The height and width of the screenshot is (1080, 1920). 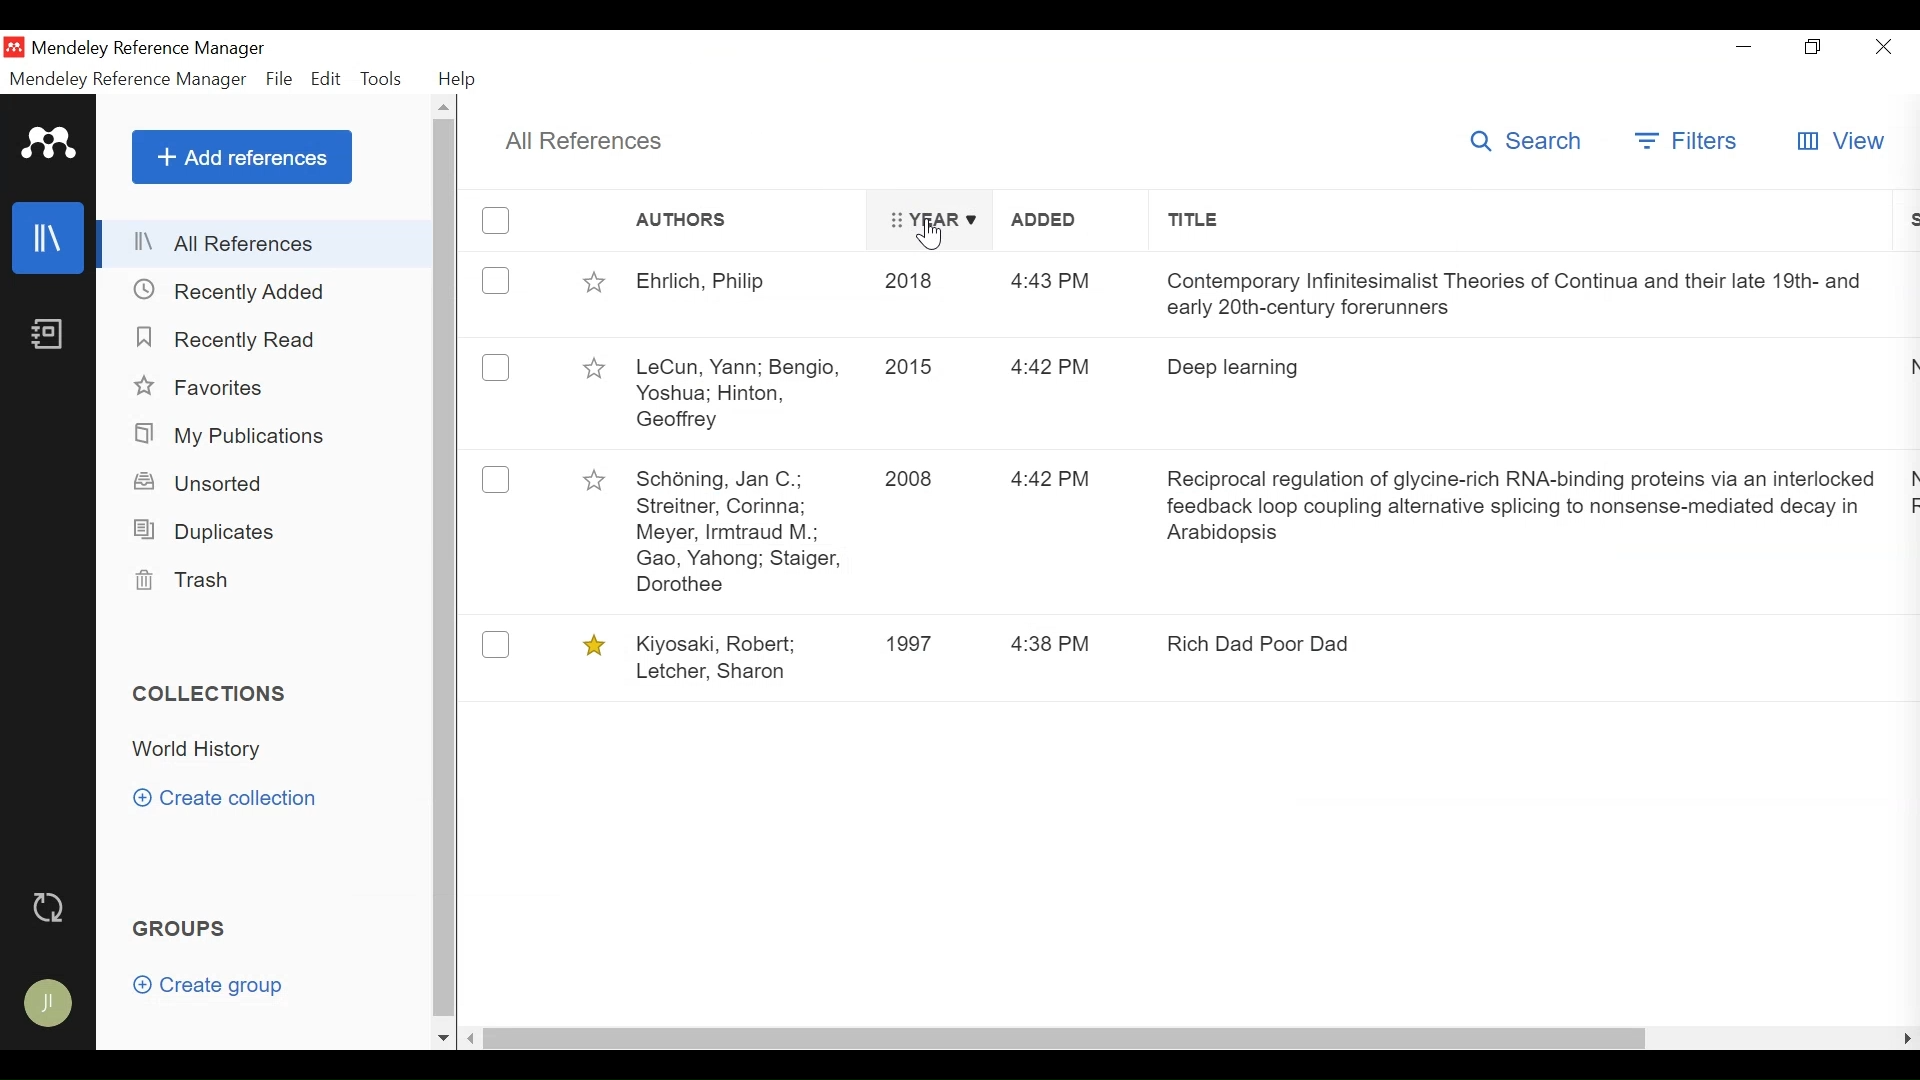 I want to click on Scroll down, so click(x=445, y=1036).